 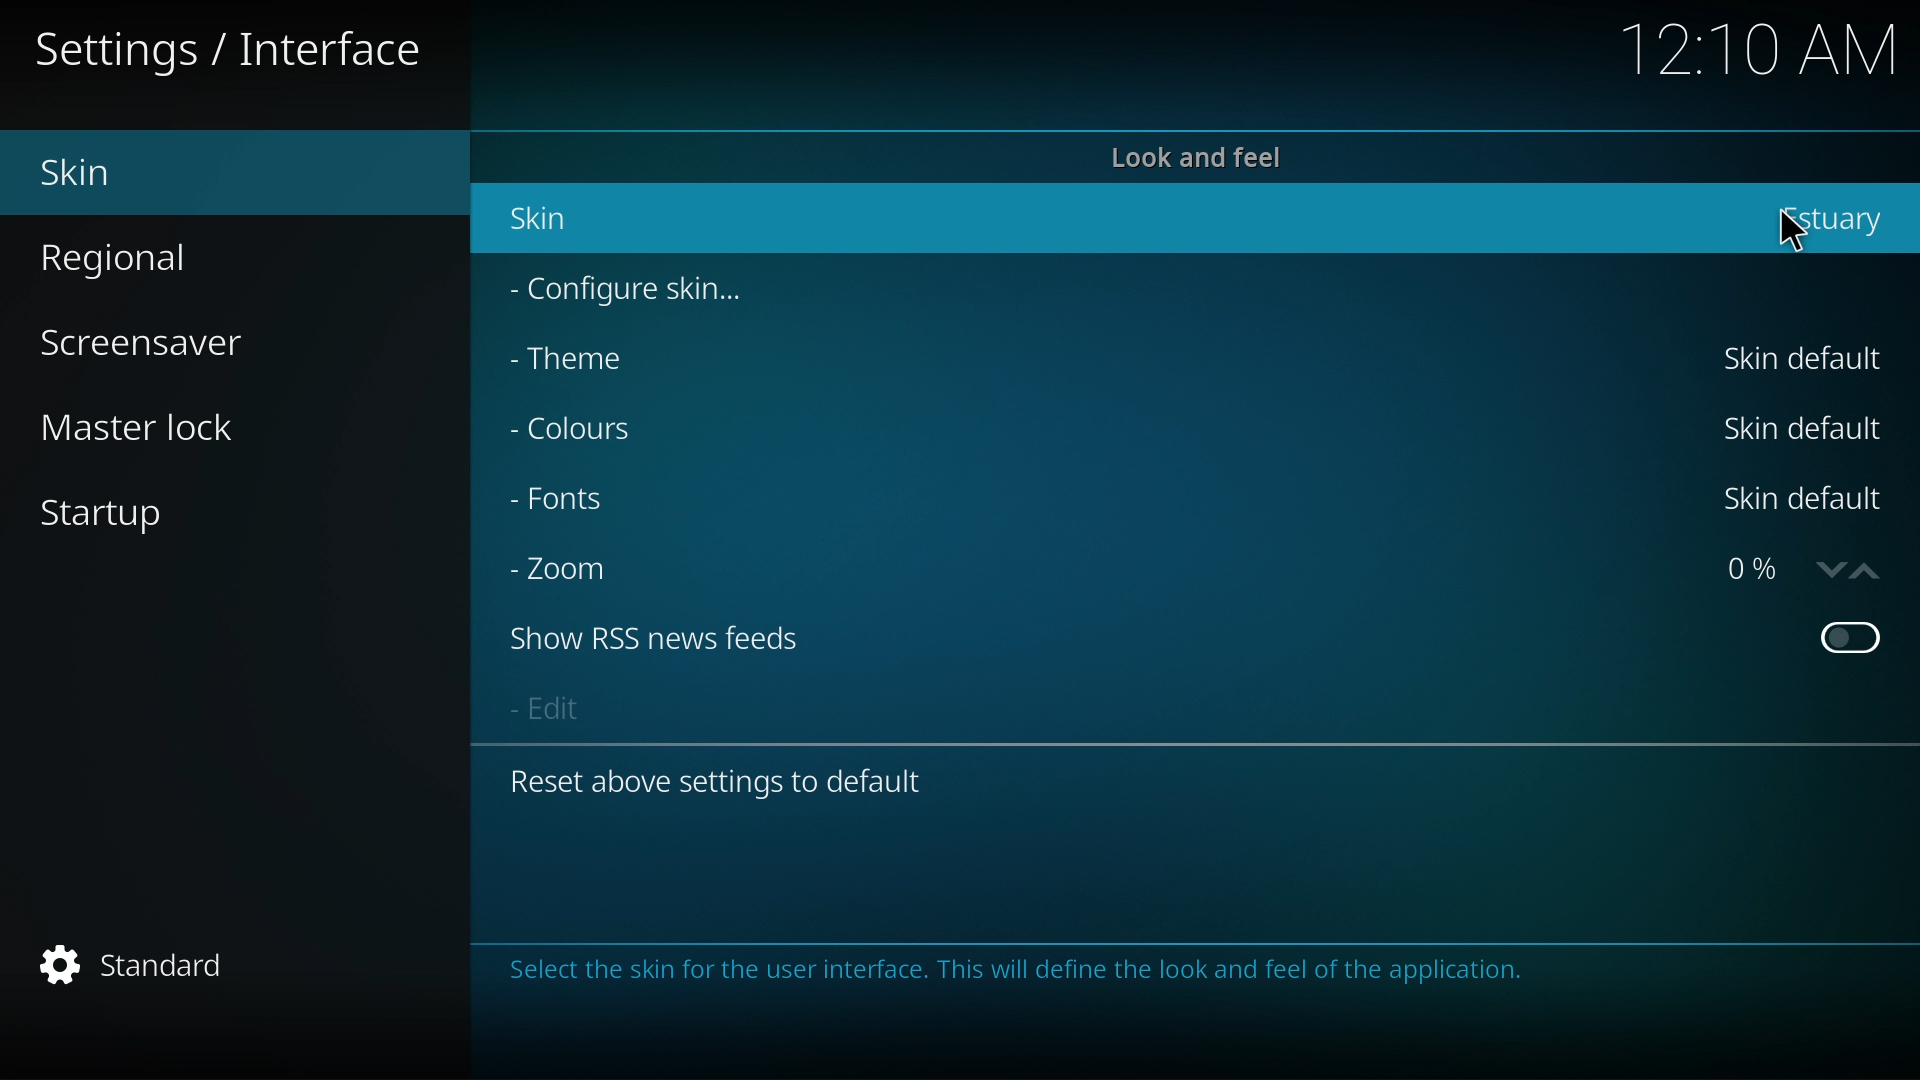 I want to click on master lock, so click(x=131, y=430).